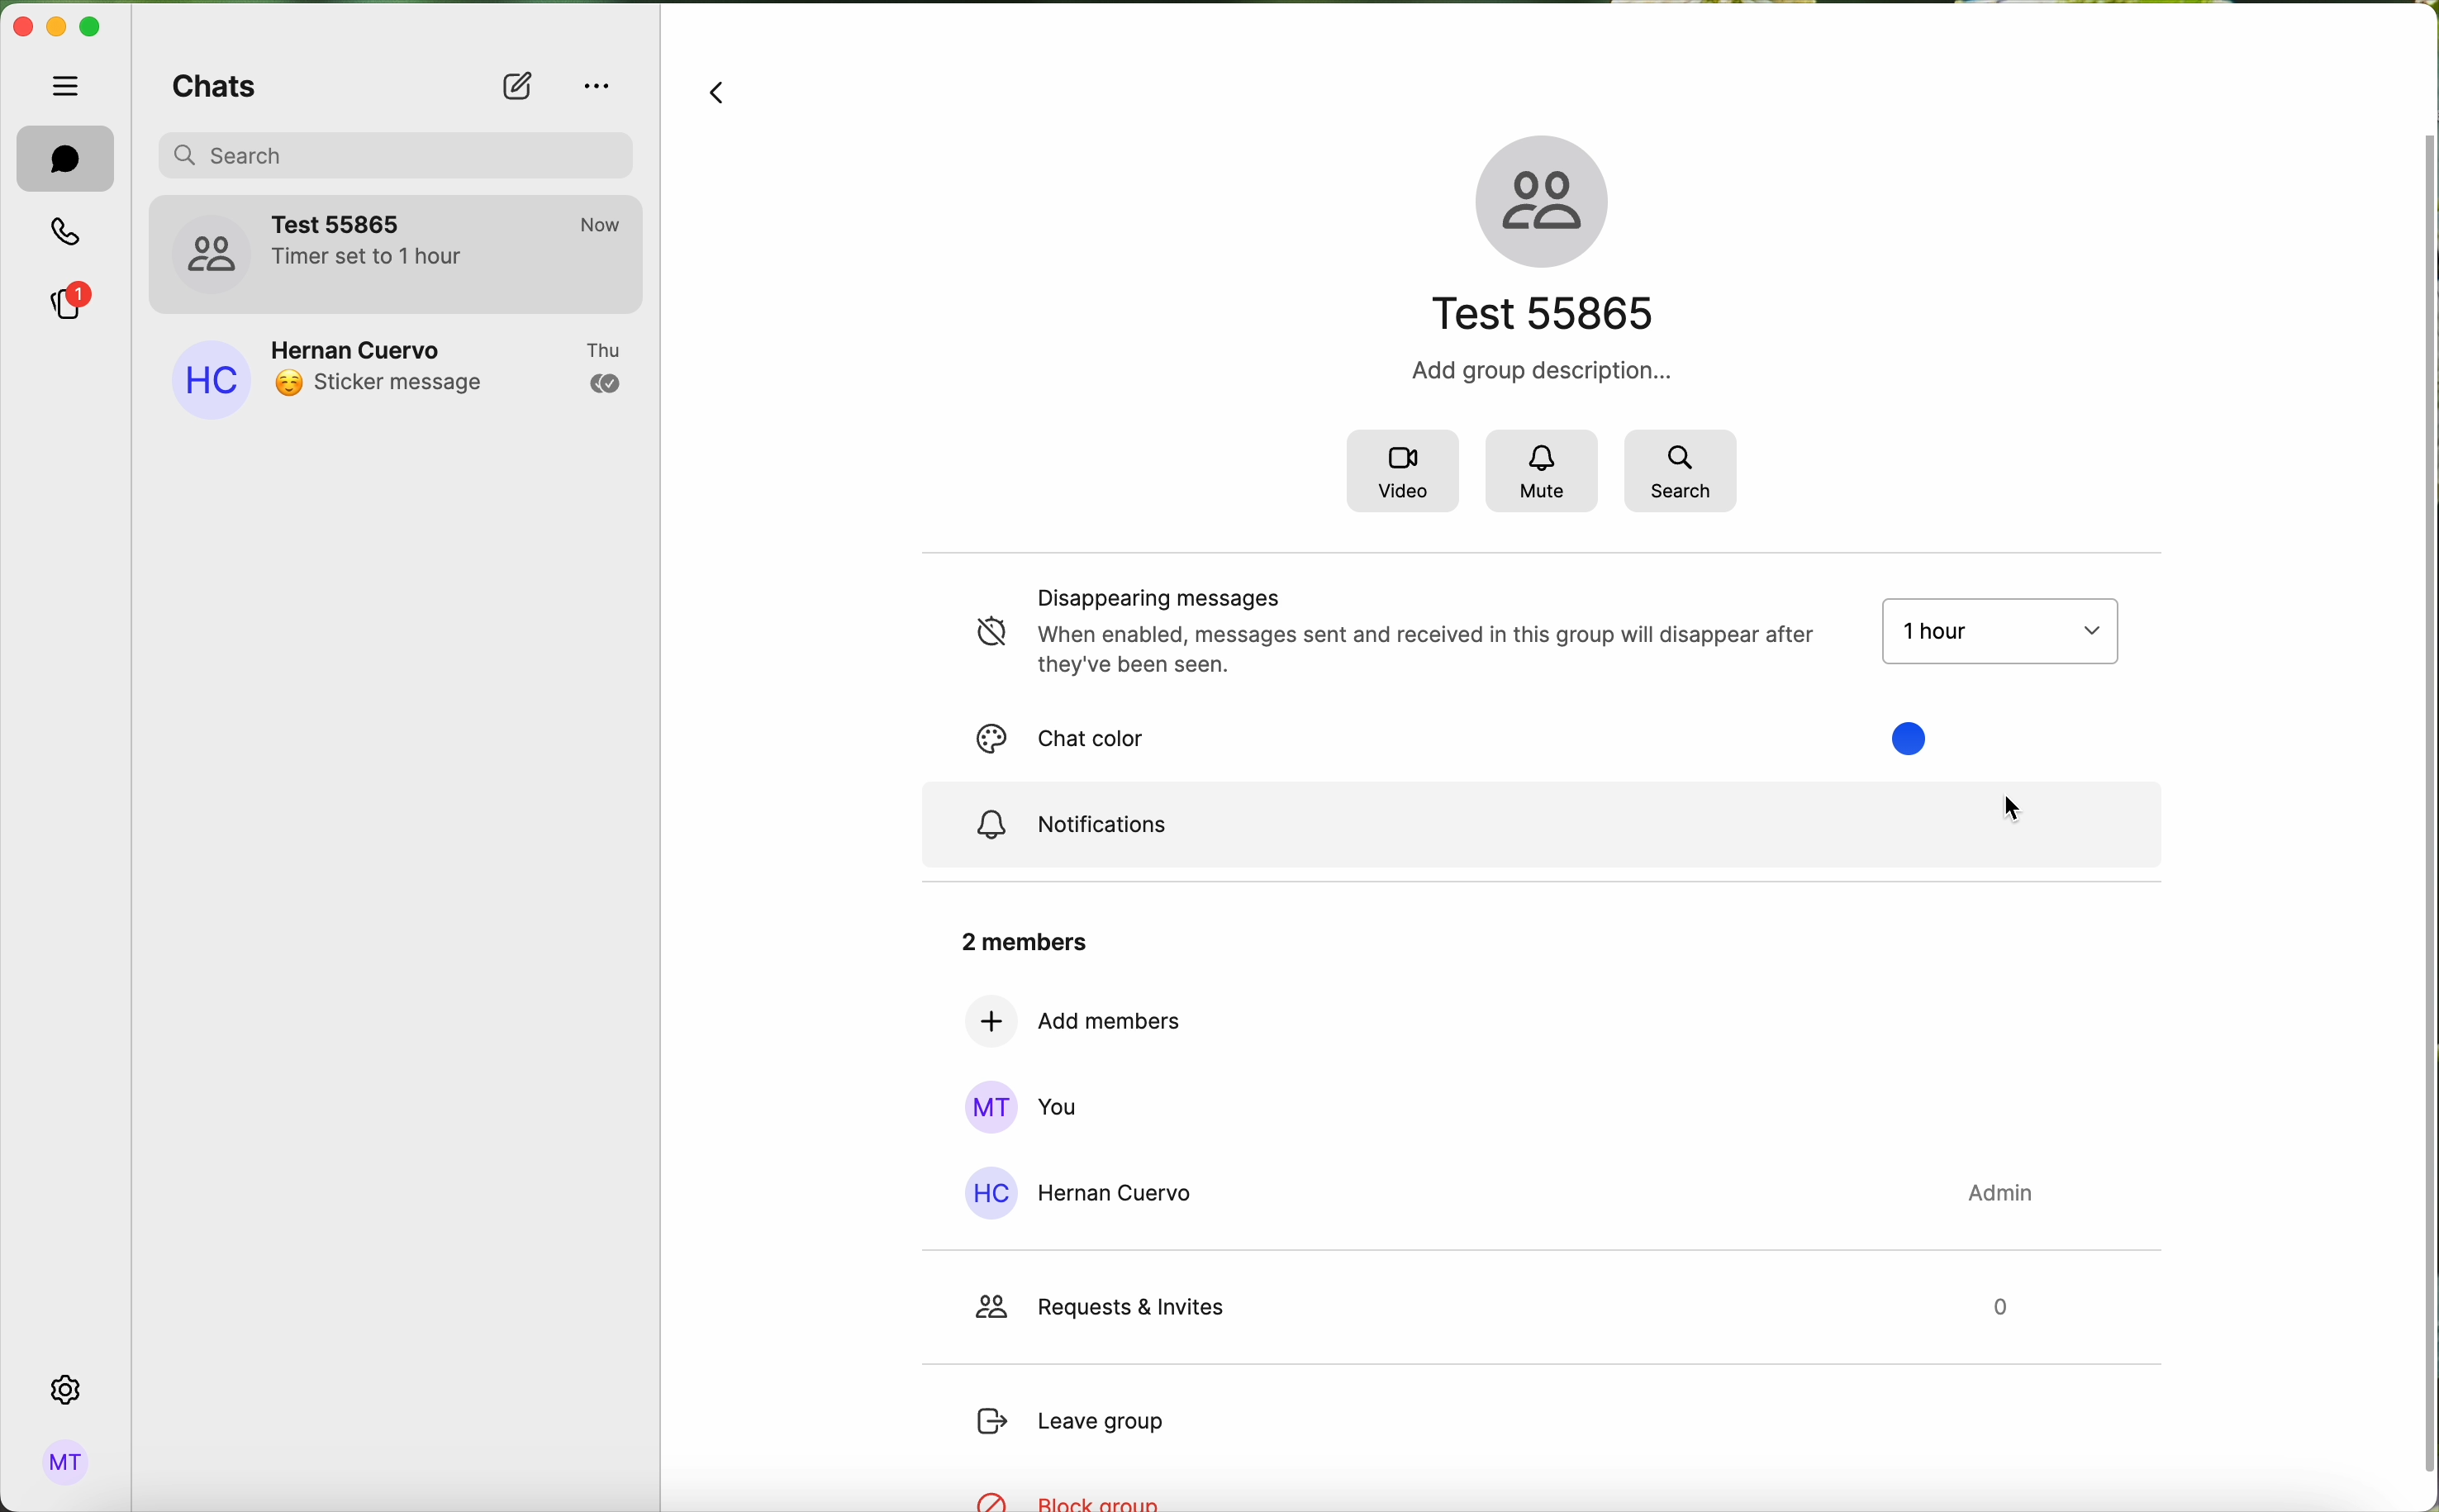 This screenshot has width=2439, height=1512. What do you see at coordinates (1908, 739) in the screenshot?
I see `chat color options` at bounding box center [1908, 739].